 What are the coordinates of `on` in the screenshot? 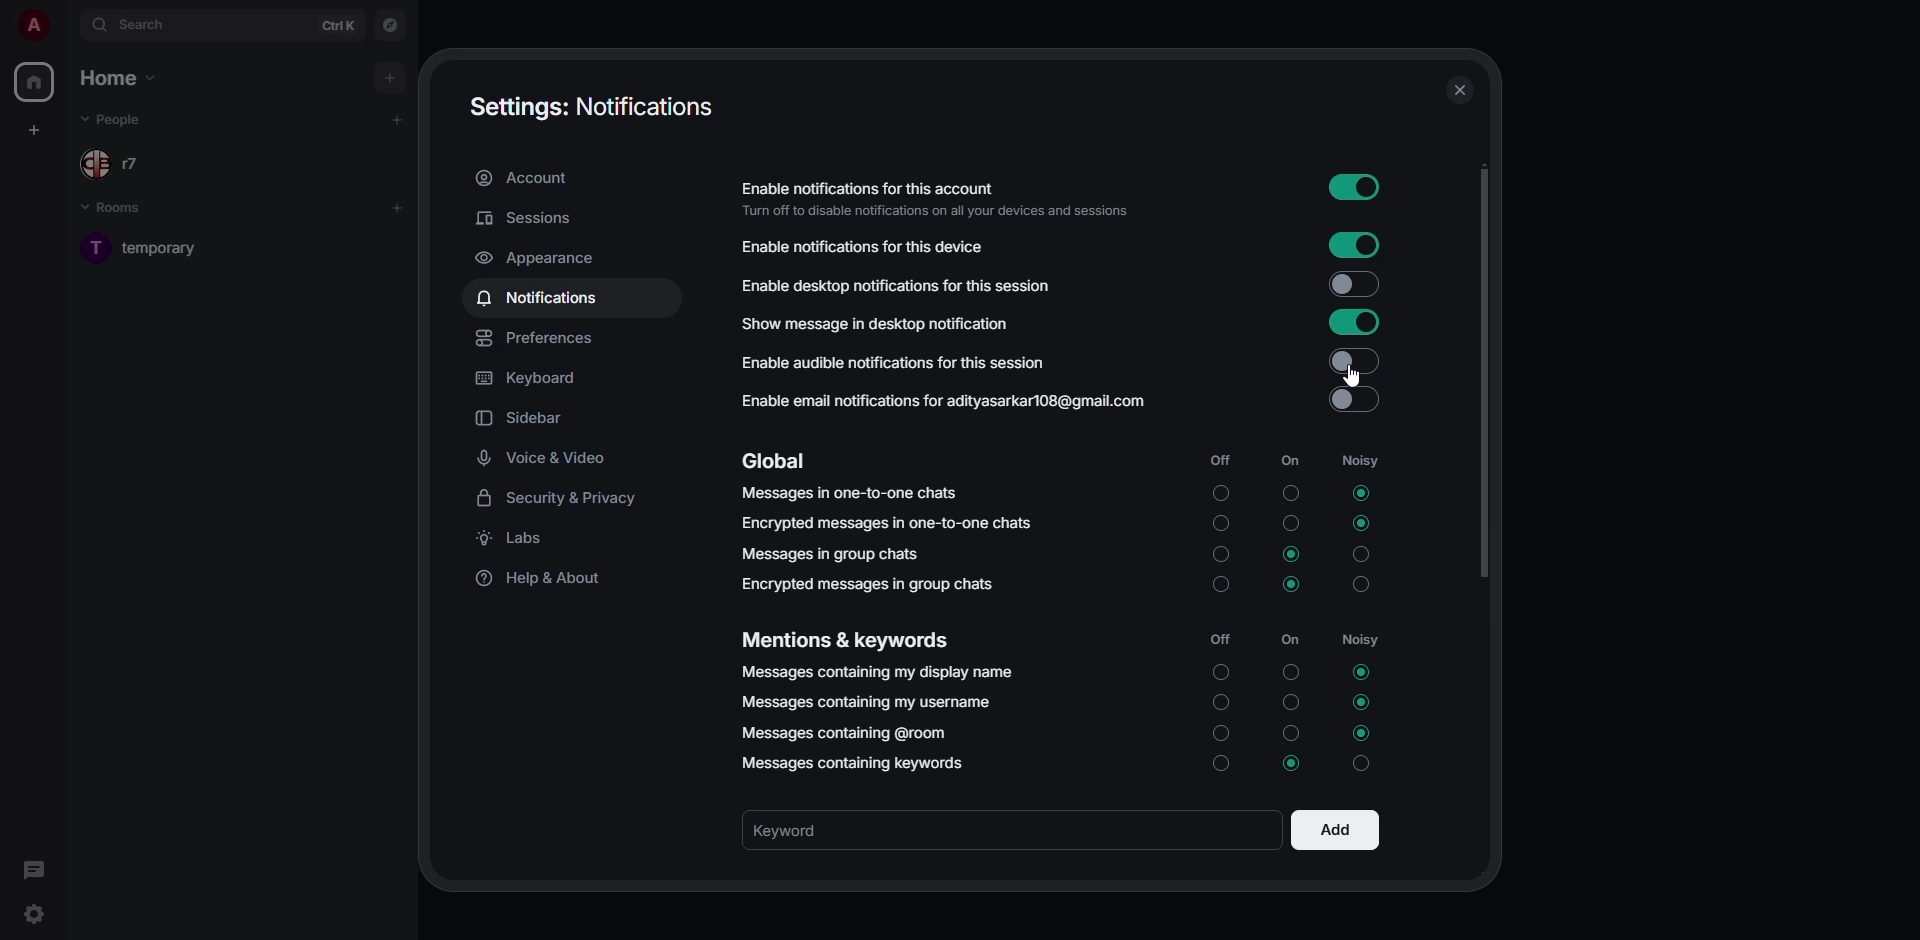 It's located at (1285, 733).